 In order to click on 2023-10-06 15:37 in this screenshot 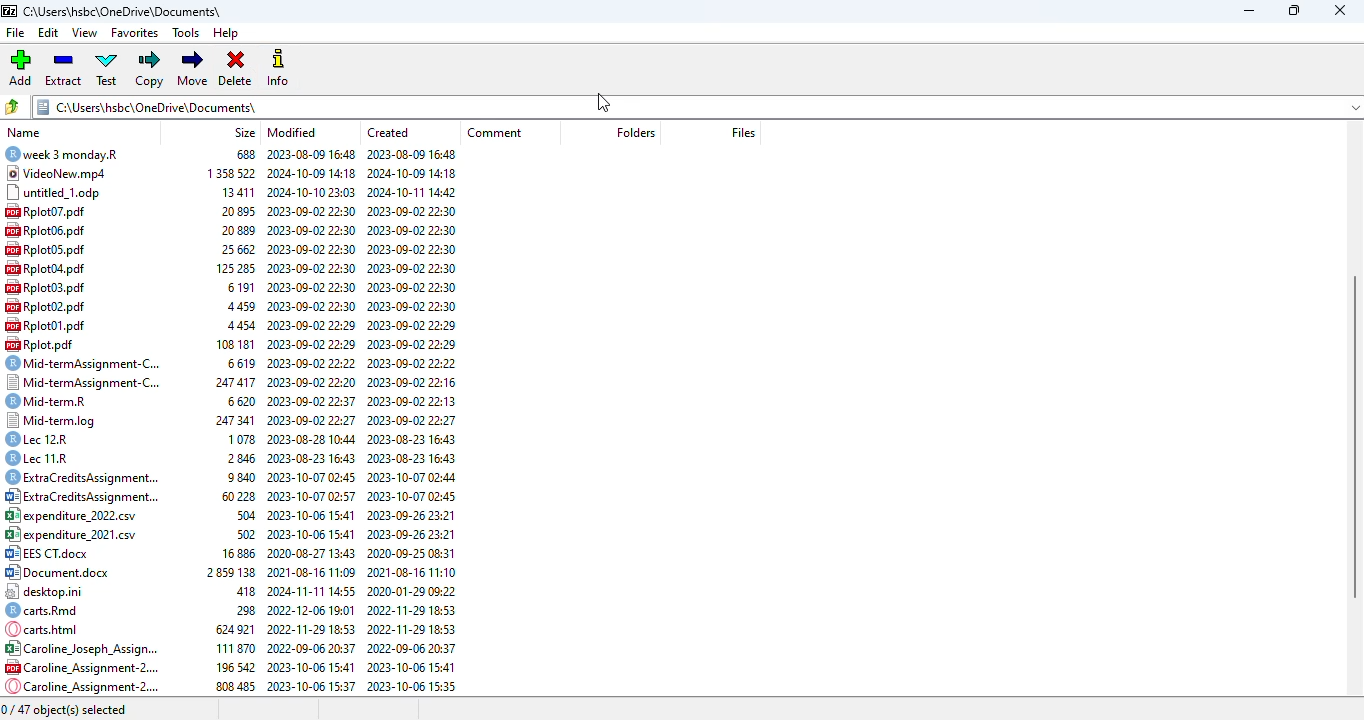, I will do `click(312, 688)`.